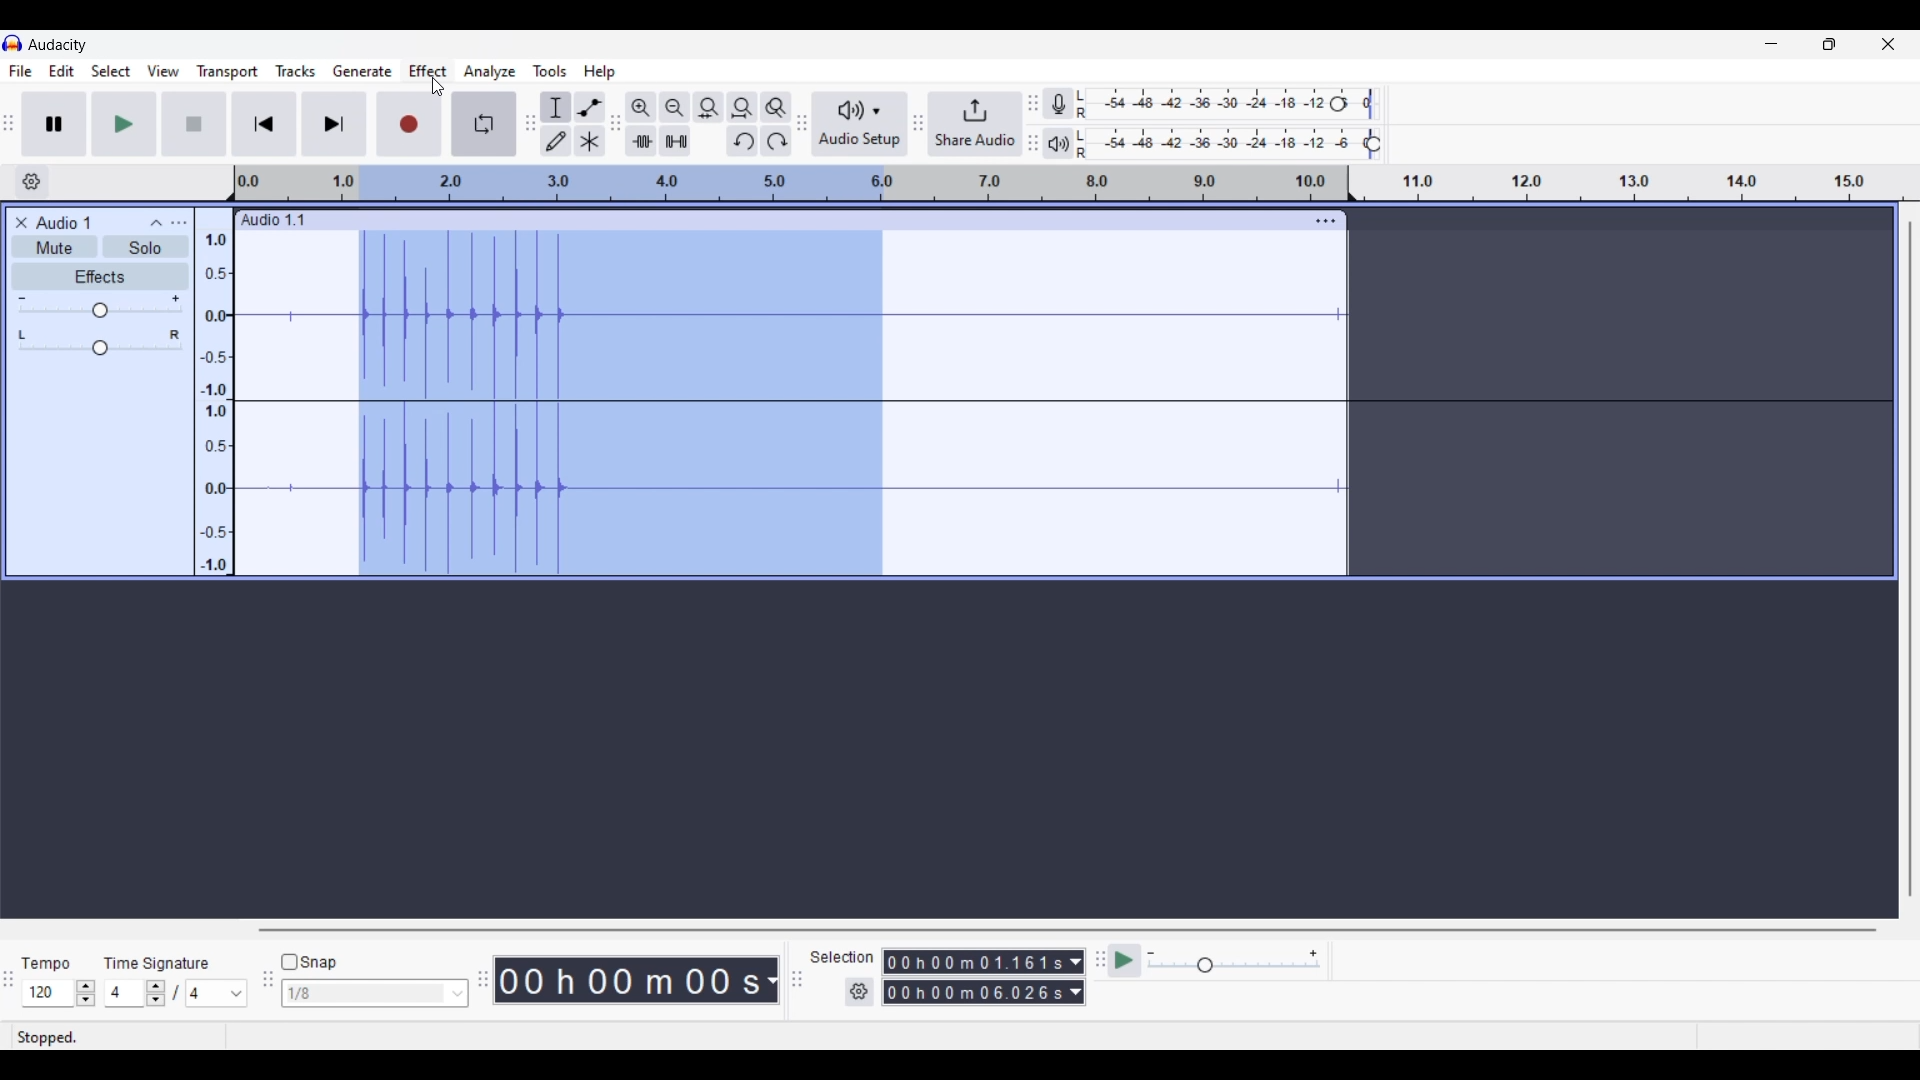 This screenshot has width=1920, height=1080. What do you see at coordinates (155, 993) in the screenshot?
I see `Increase/Decrease time signature` at bounding box center [155, 993].